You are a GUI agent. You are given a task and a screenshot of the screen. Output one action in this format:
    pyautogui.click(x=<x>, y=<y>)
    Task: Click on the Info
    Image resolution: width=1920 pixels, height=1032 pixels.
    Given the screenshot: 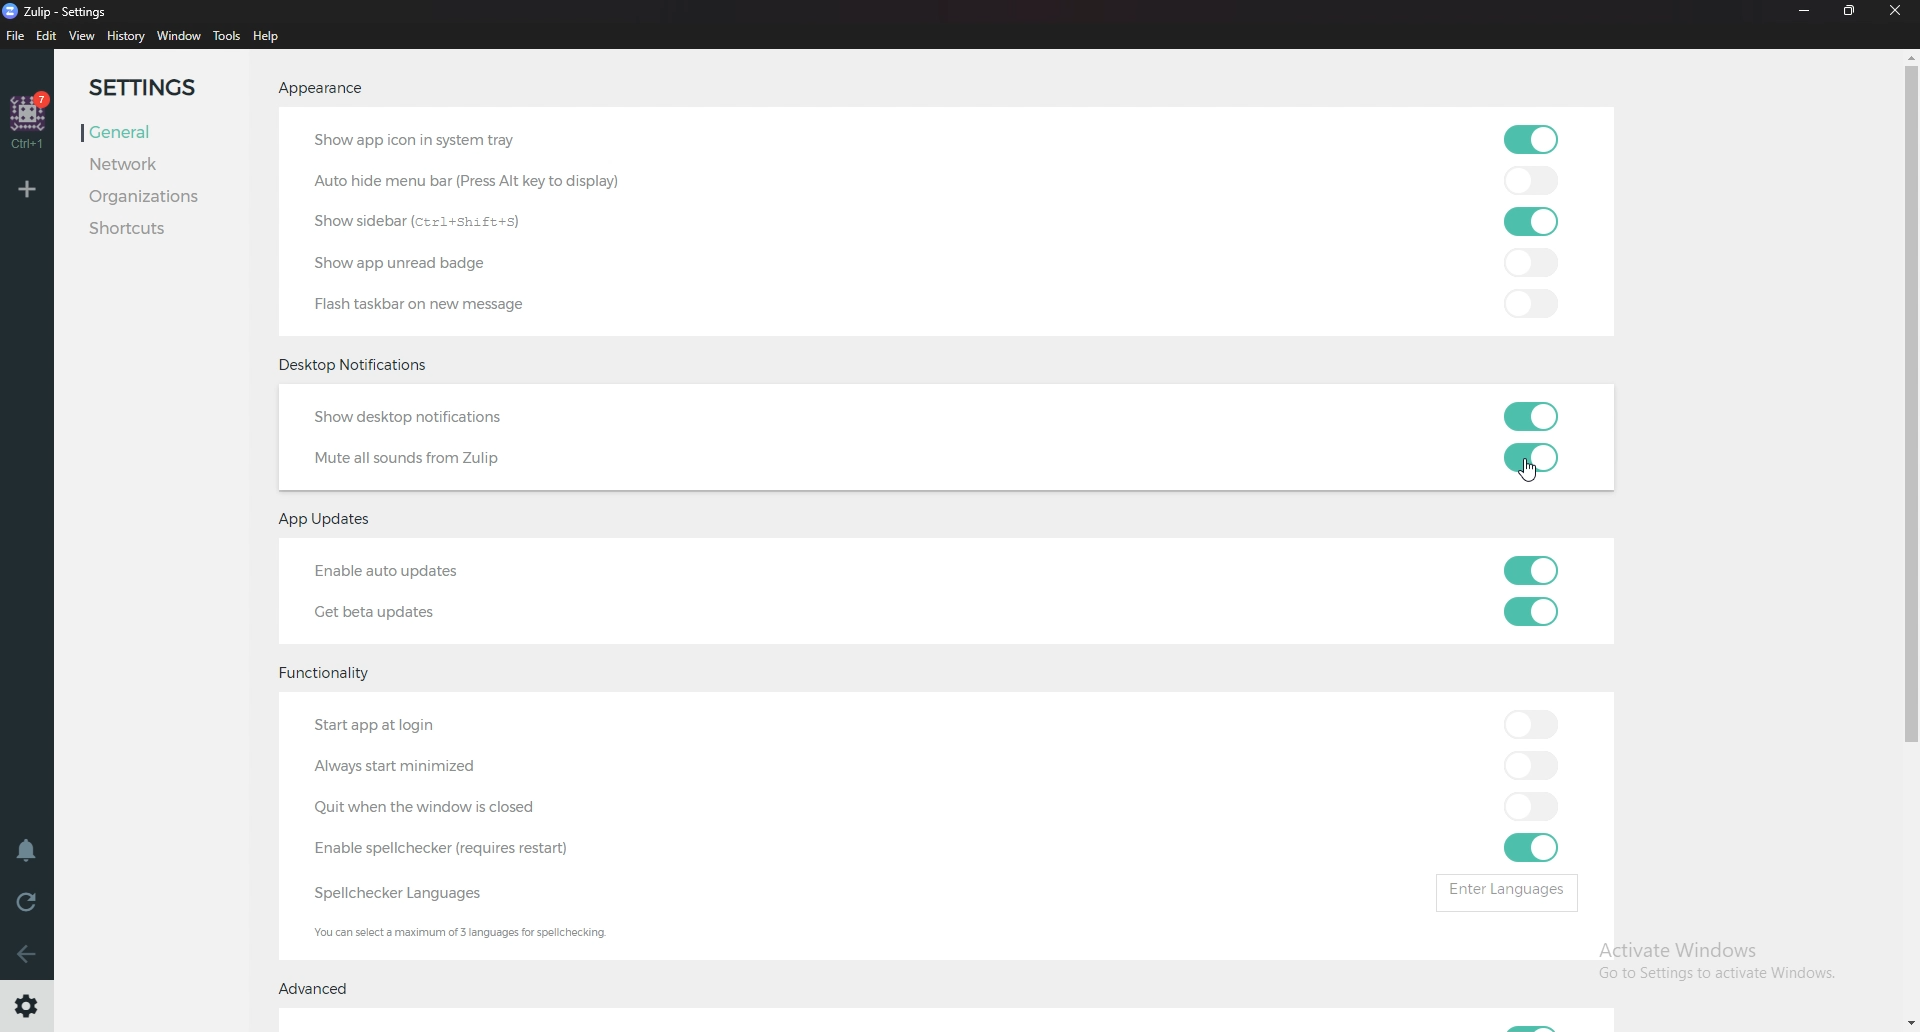 What is the action you would take?
    pyautogui.click(x=530, y=934)
    